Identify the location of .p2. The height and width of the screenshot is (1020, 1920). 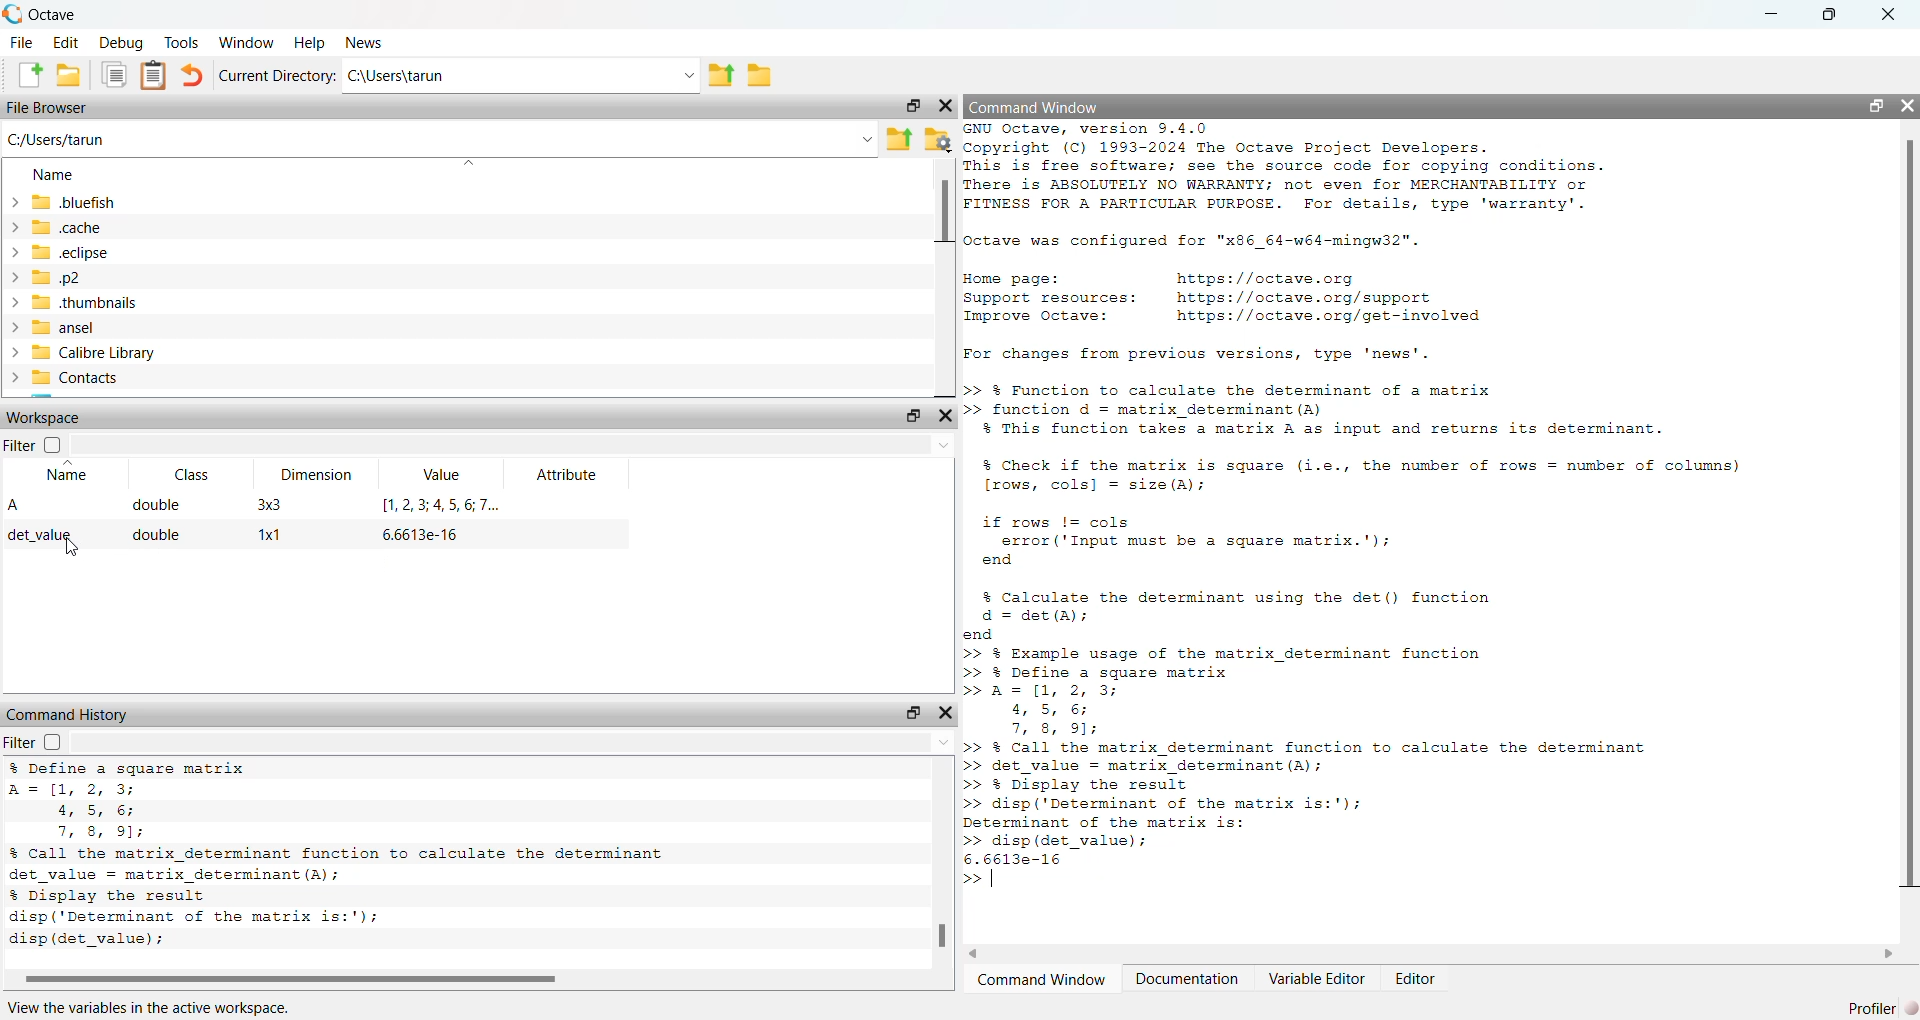
(50, 278).